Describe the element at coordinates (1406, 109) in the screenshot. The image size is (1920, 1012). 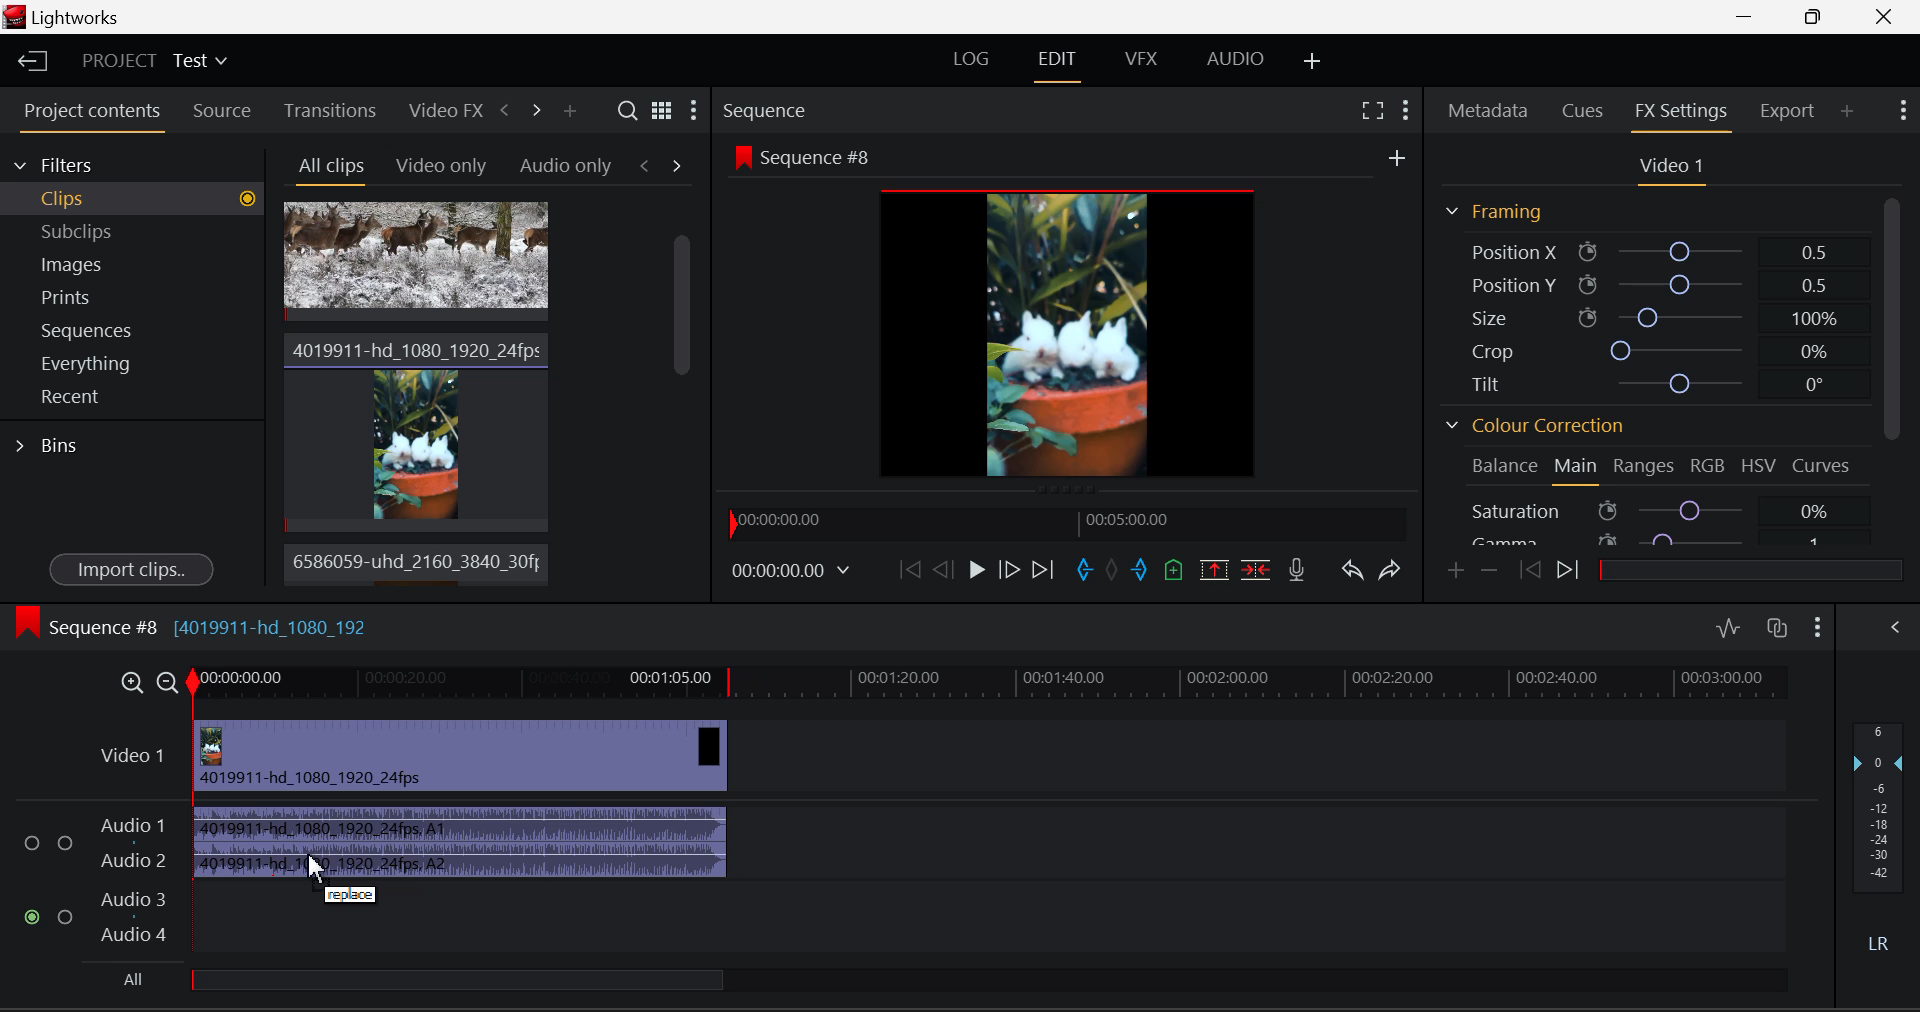
I see `Show Settings` at that location.